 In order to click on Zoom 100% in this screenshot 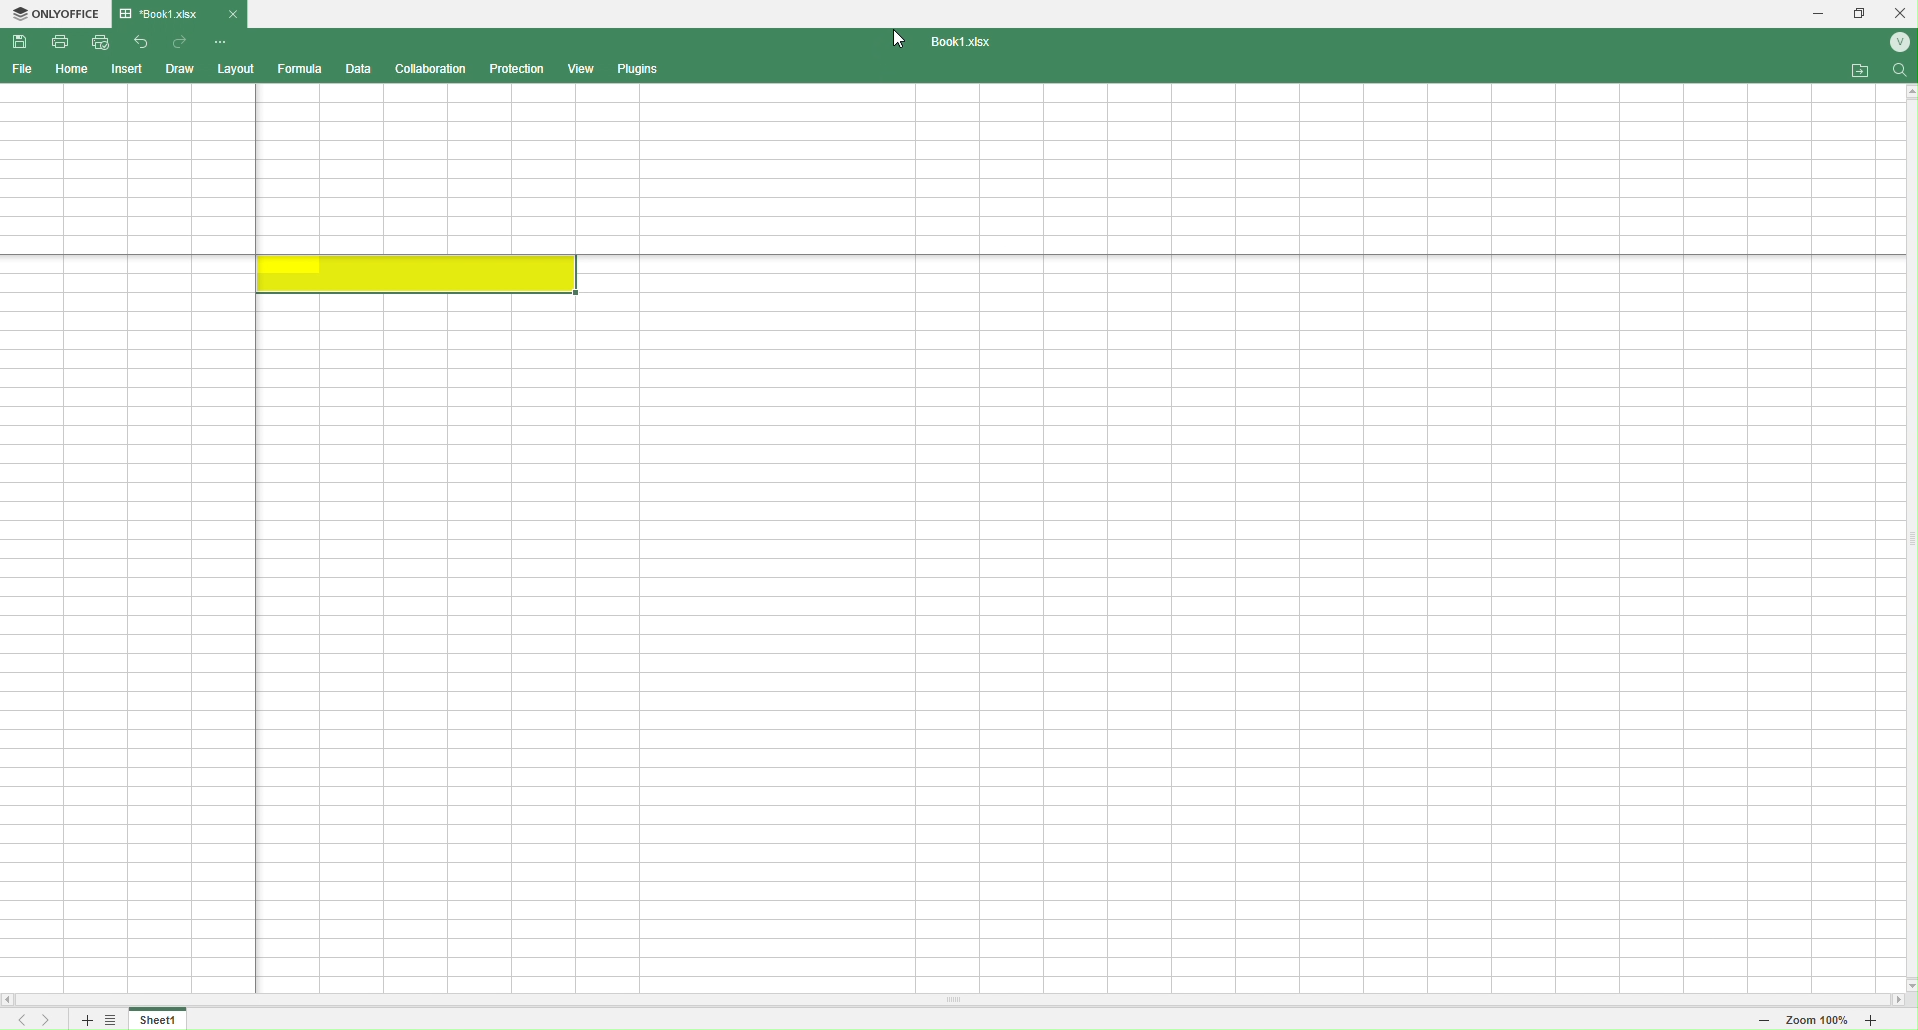, I will do `click(1817, 1022)`.